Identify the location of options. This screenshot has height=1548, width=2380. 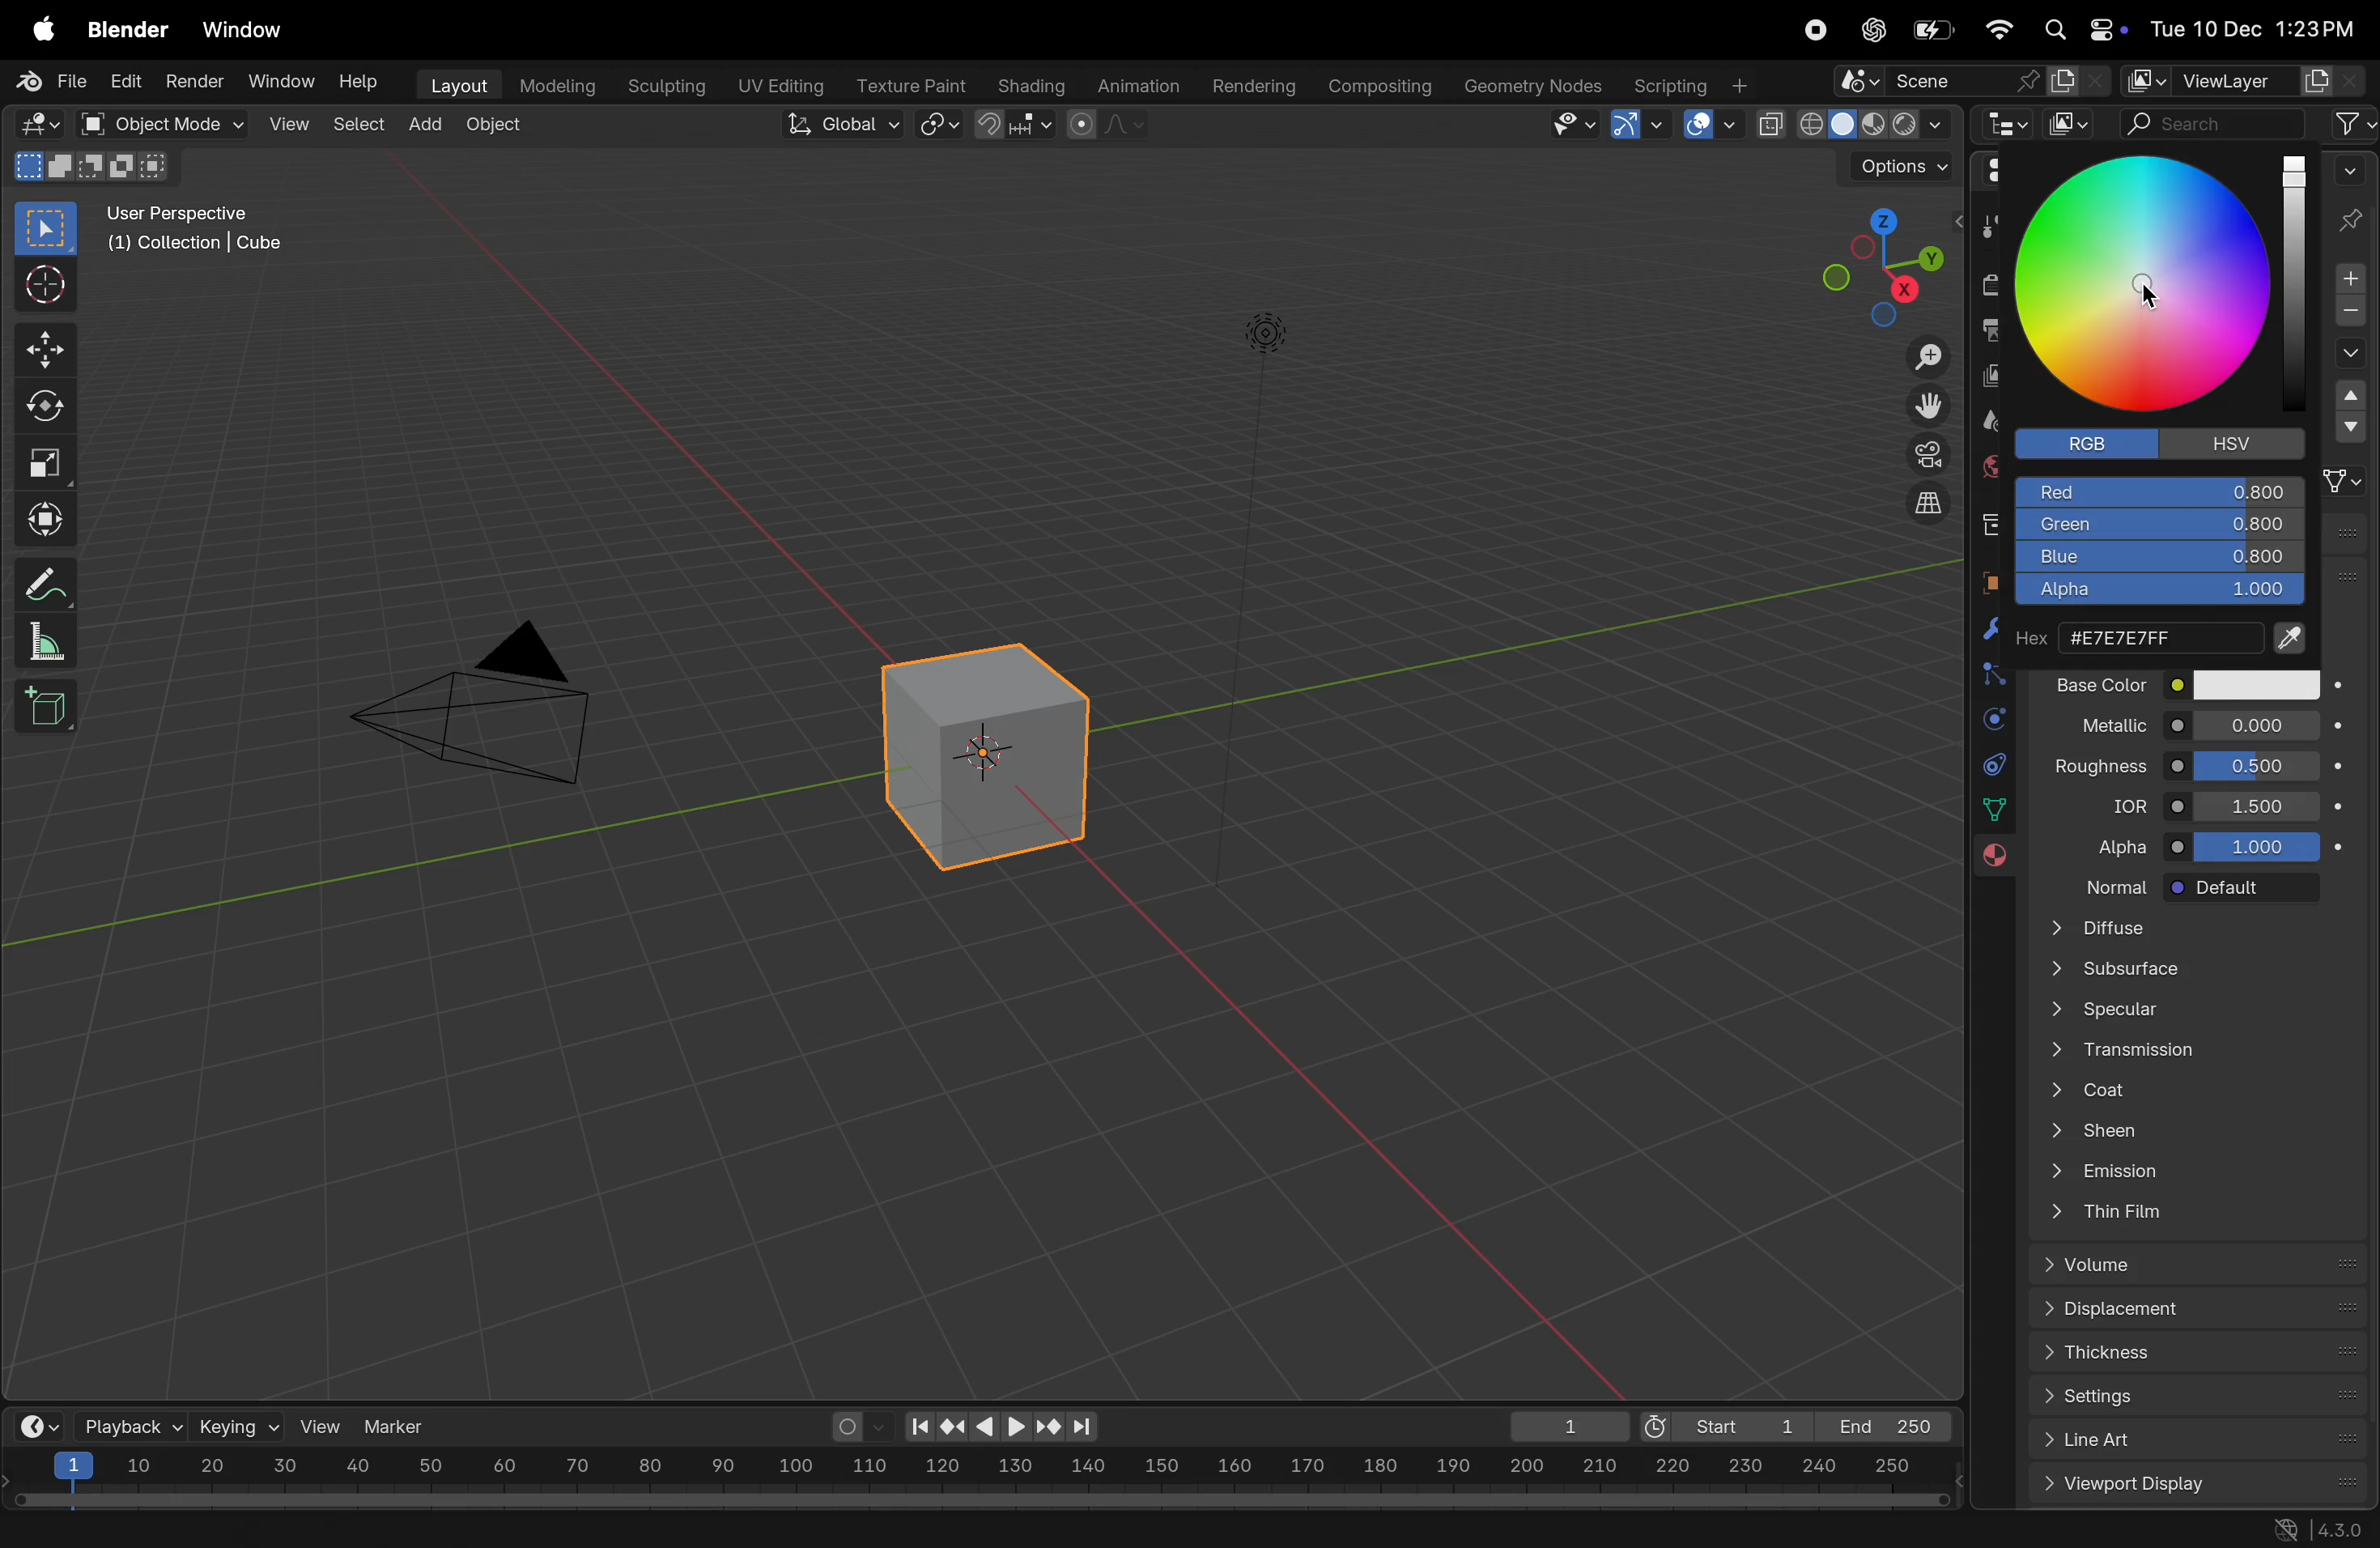
(1888, 167).